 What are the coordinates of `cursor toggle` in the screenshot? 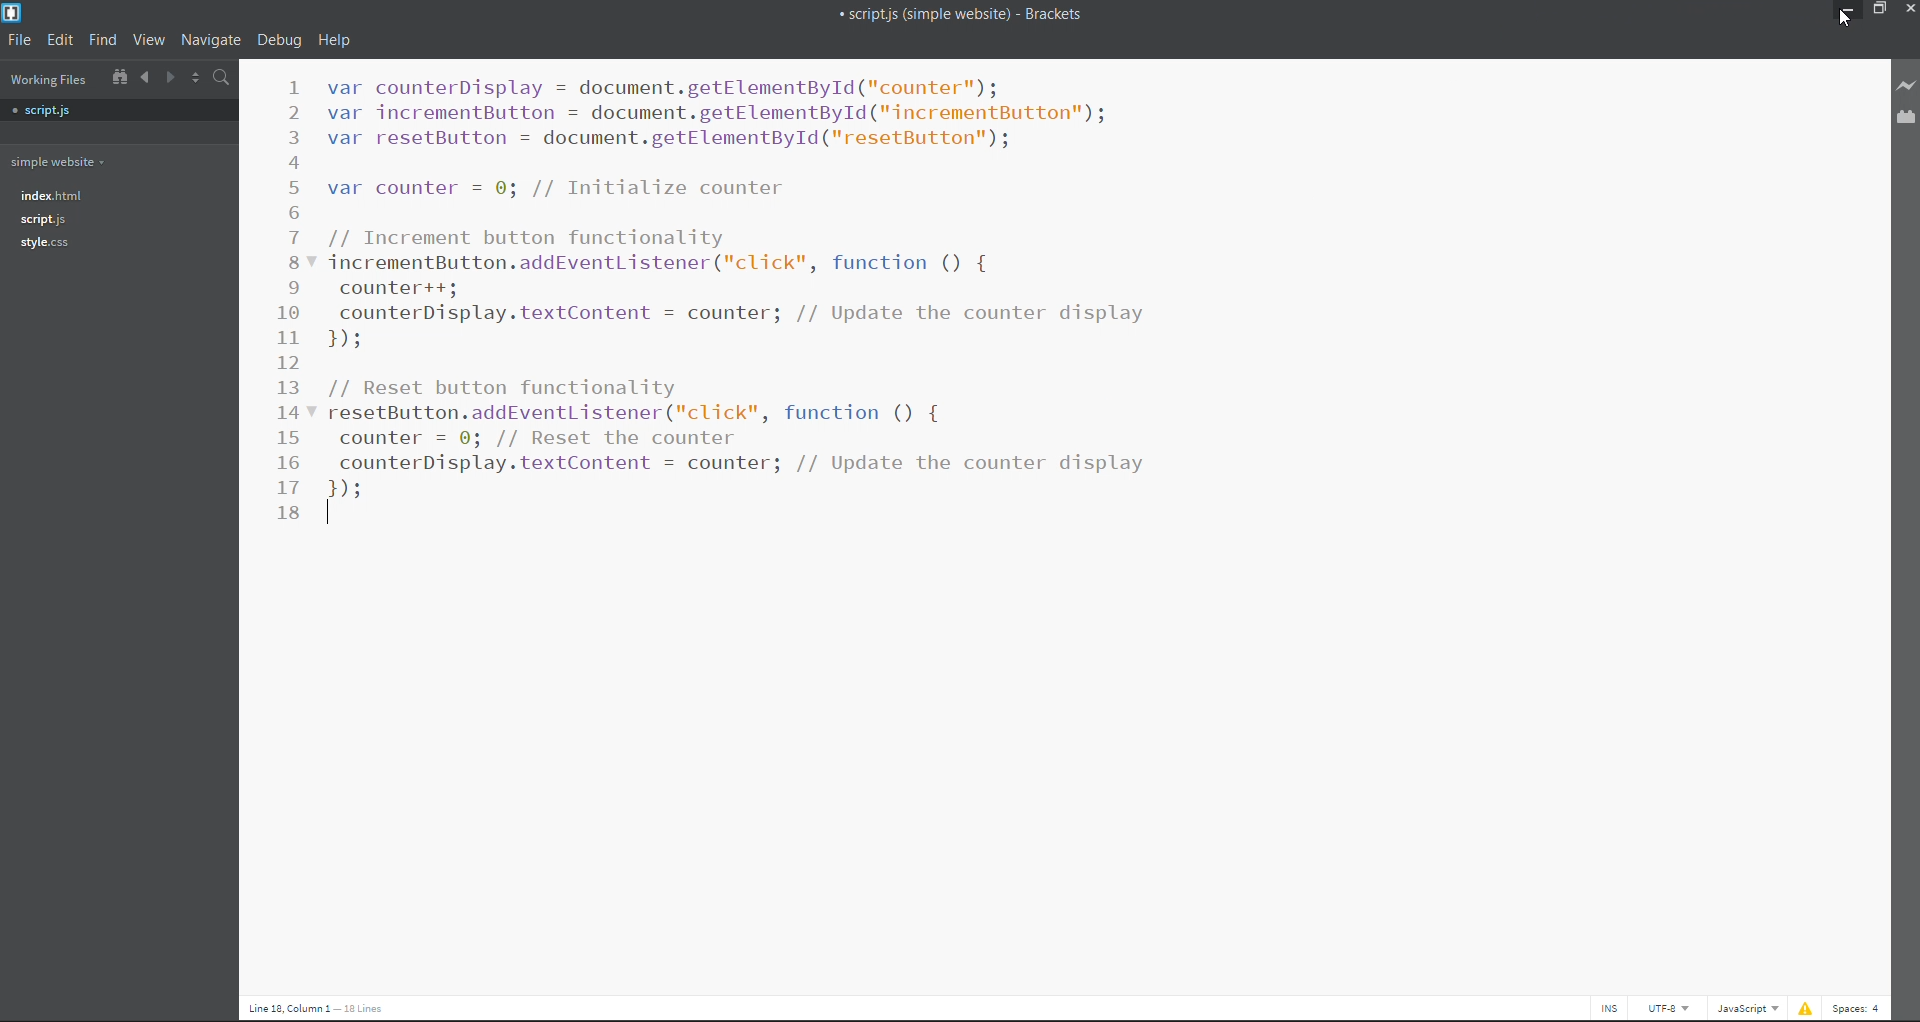 It's located at (1606, 1007).